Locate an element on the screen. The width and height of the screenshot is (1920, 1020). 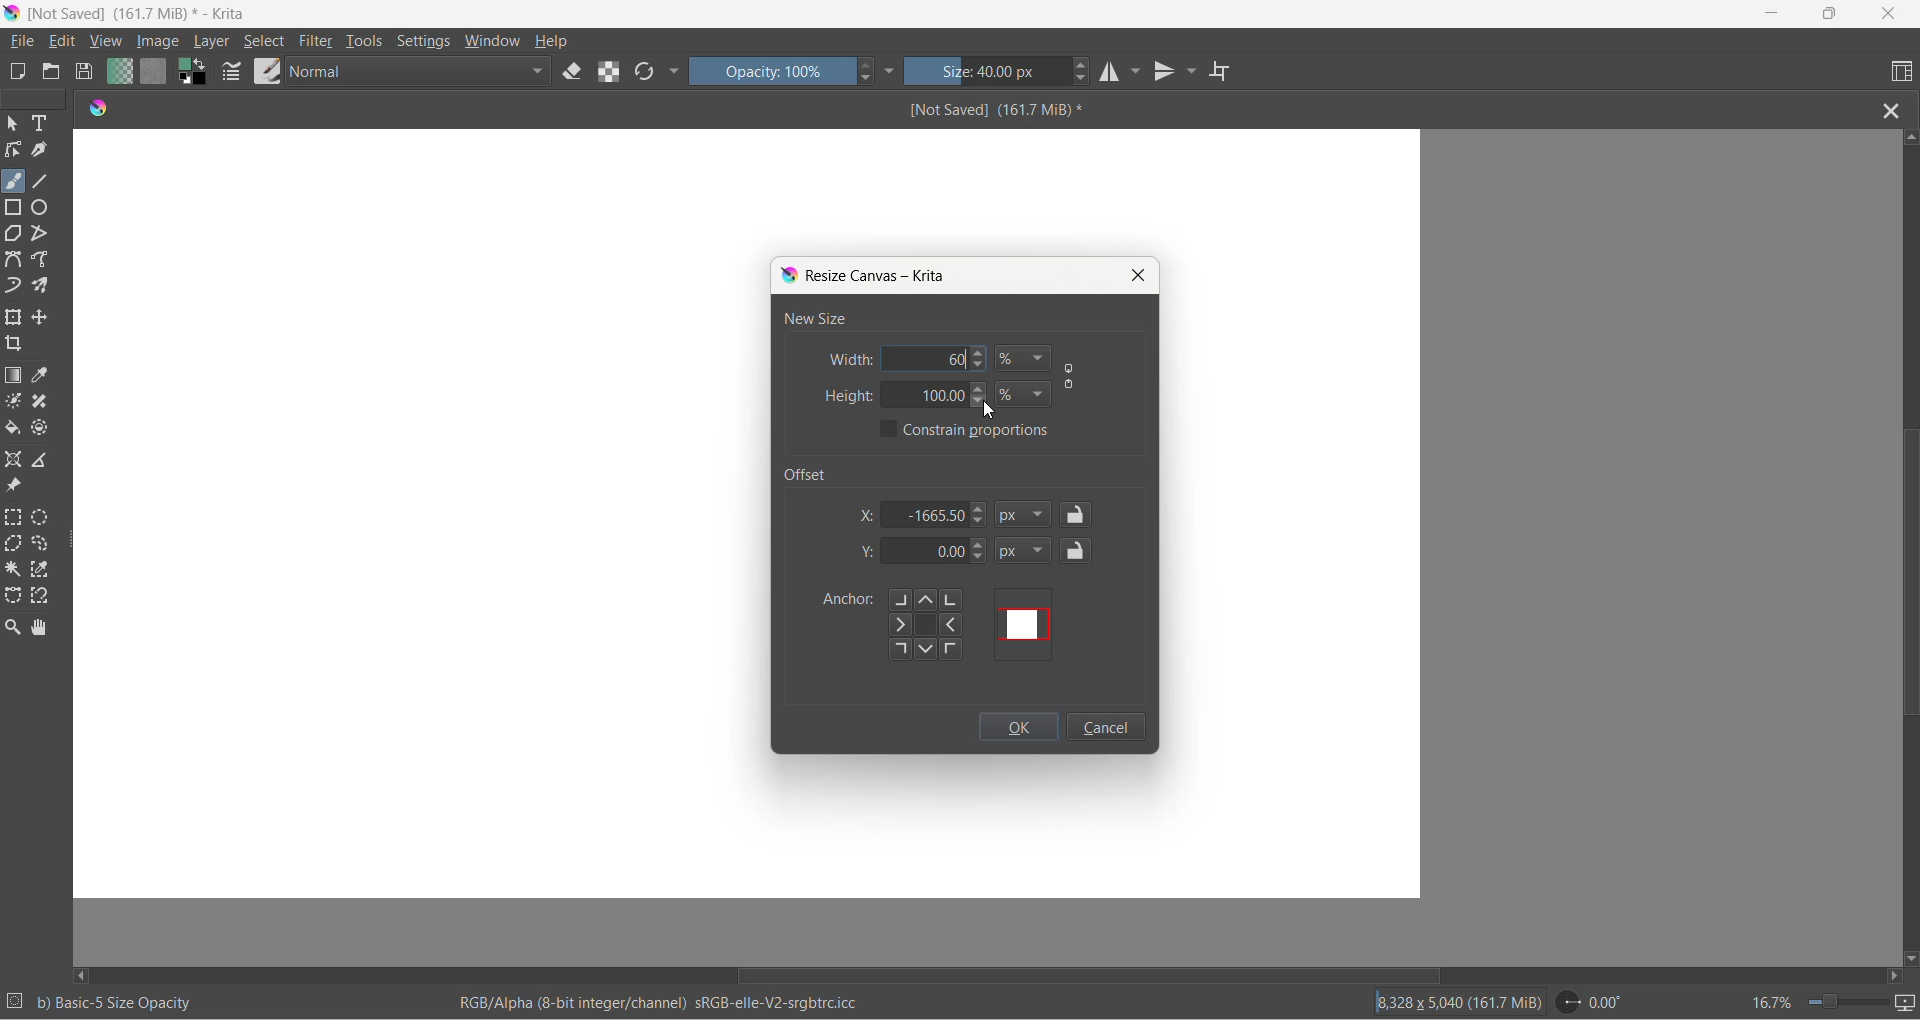
area and storage size is located at coordinates (1459, 1001).